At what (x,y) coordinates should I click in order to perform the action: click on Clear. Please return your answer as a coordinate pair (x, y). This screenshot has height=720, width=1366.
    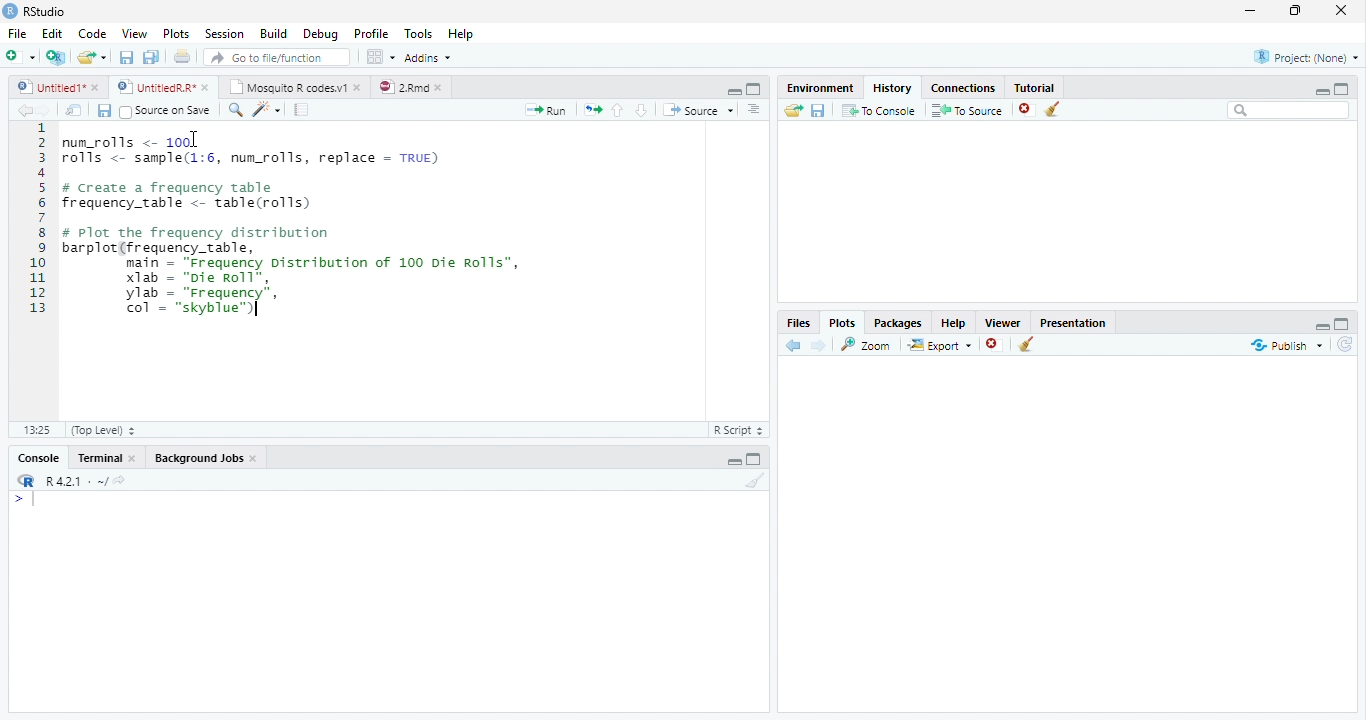
    Looking at the image, I should click on (754, 480).